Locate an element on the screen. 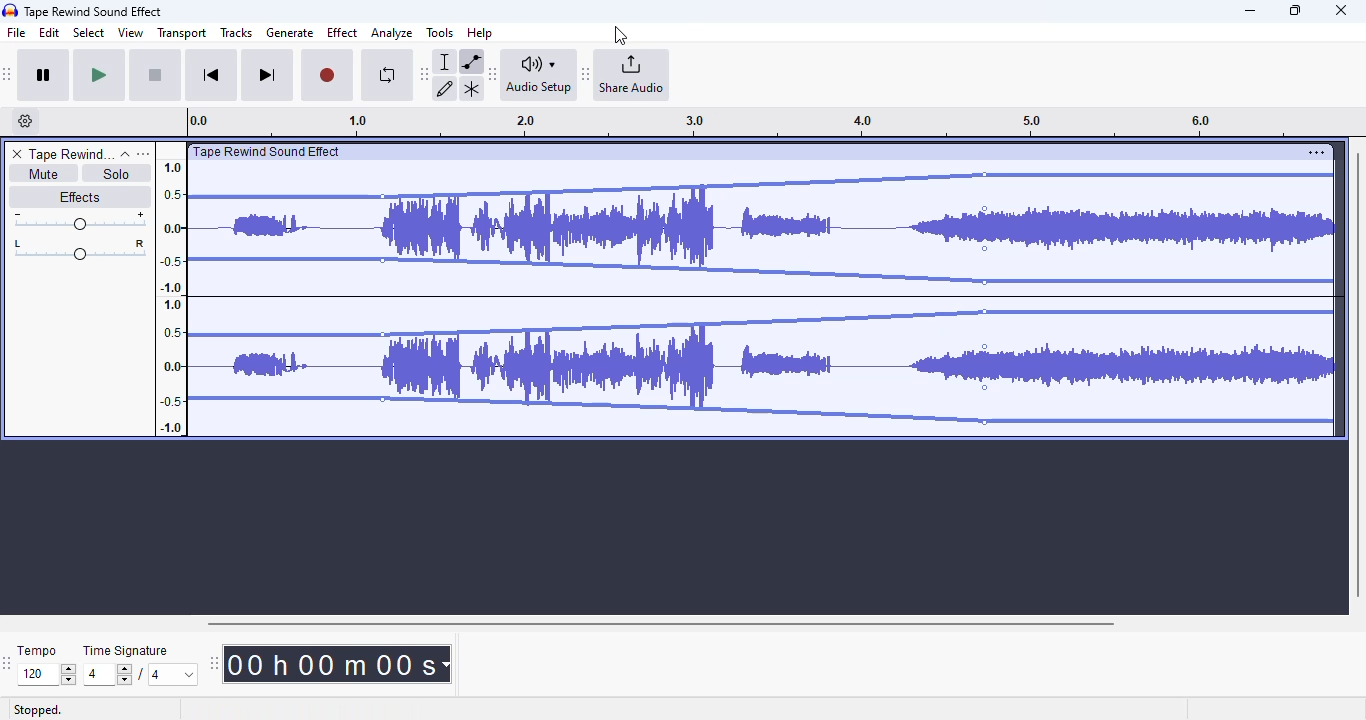 The width and height of the screenshot is (1366, 720). delete track is located at coordinates (17, 154).